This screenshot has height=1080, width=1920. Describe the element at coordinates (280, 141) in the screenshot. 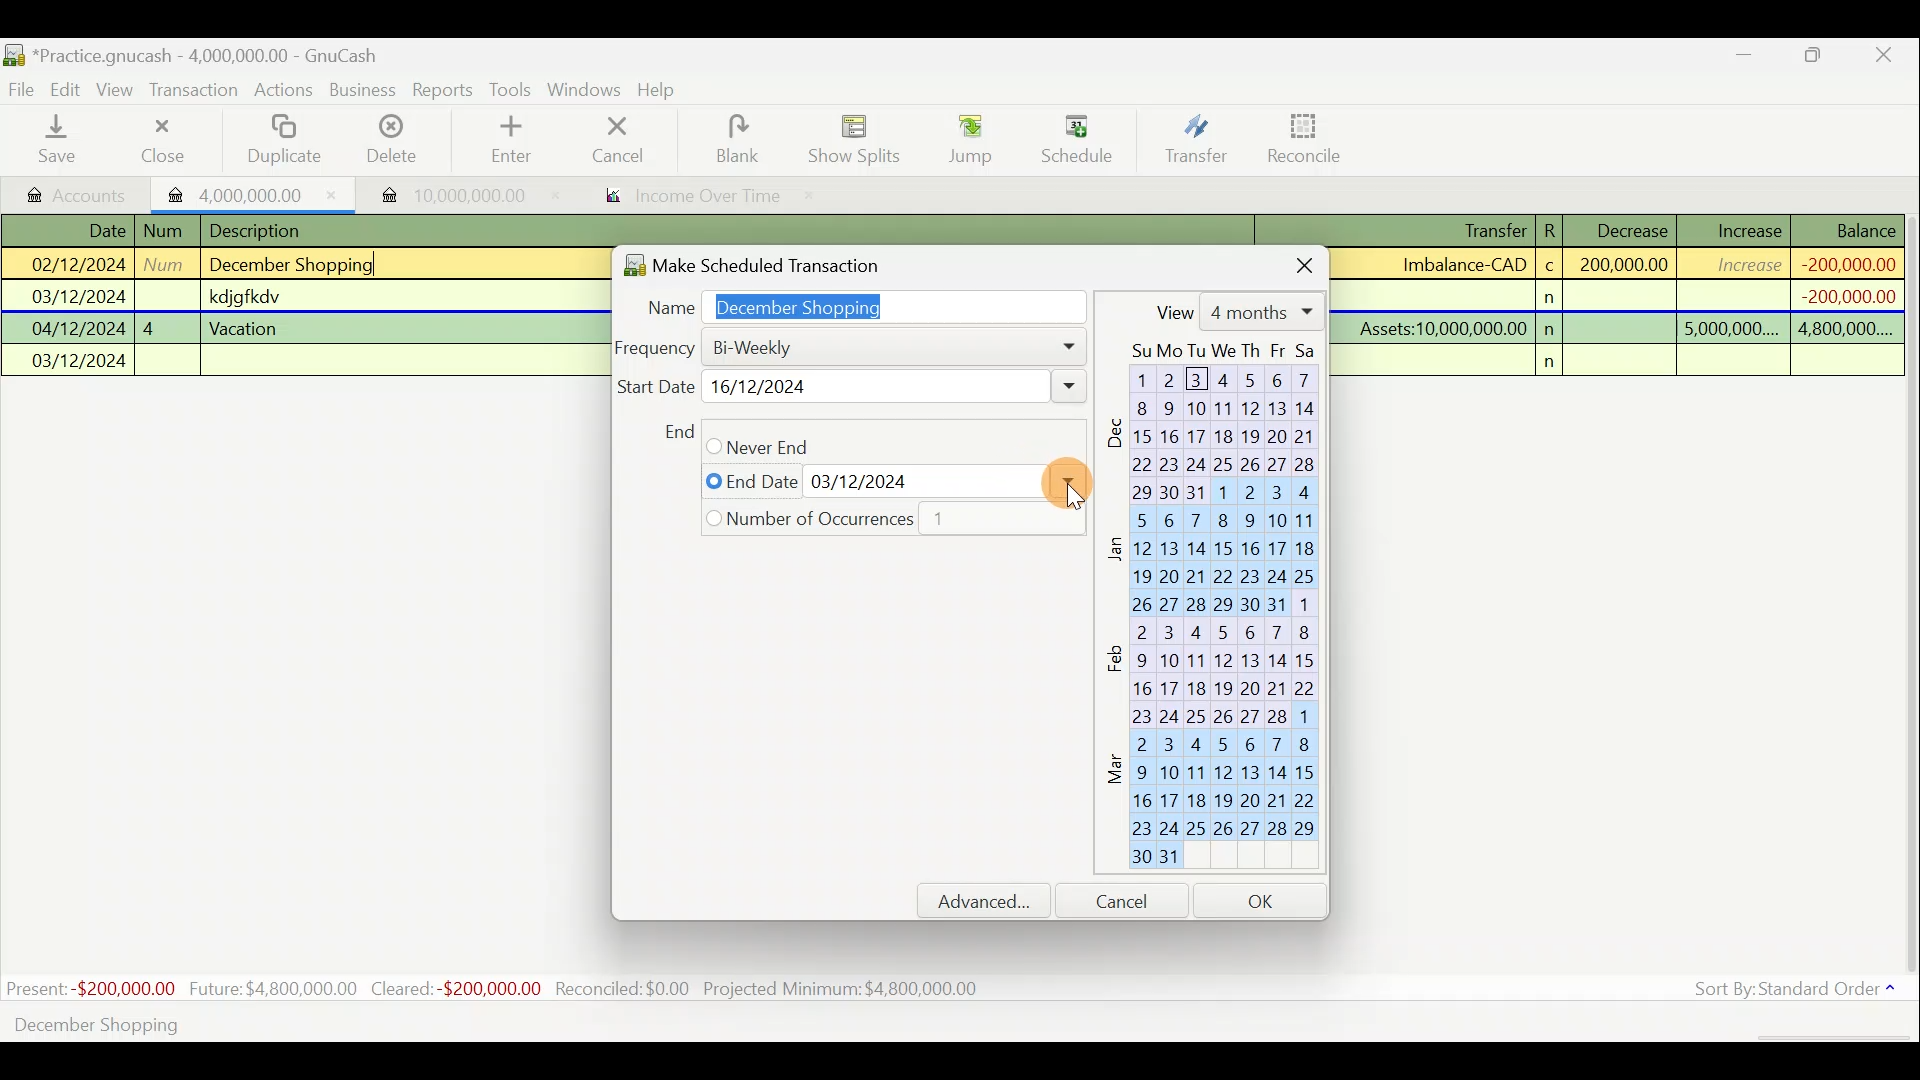

I see `Duplicate` at that location.